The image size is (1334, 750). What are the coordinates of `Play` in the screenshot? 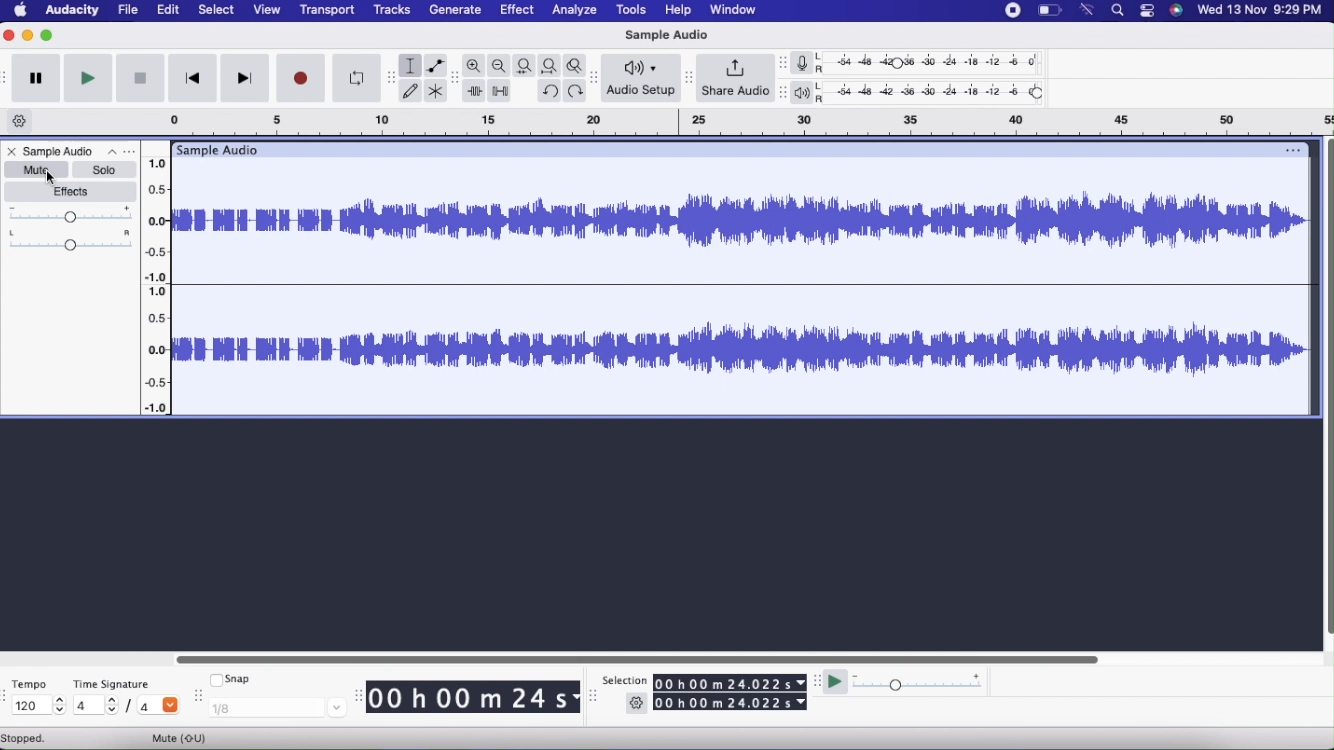 It's located at (89, 79).